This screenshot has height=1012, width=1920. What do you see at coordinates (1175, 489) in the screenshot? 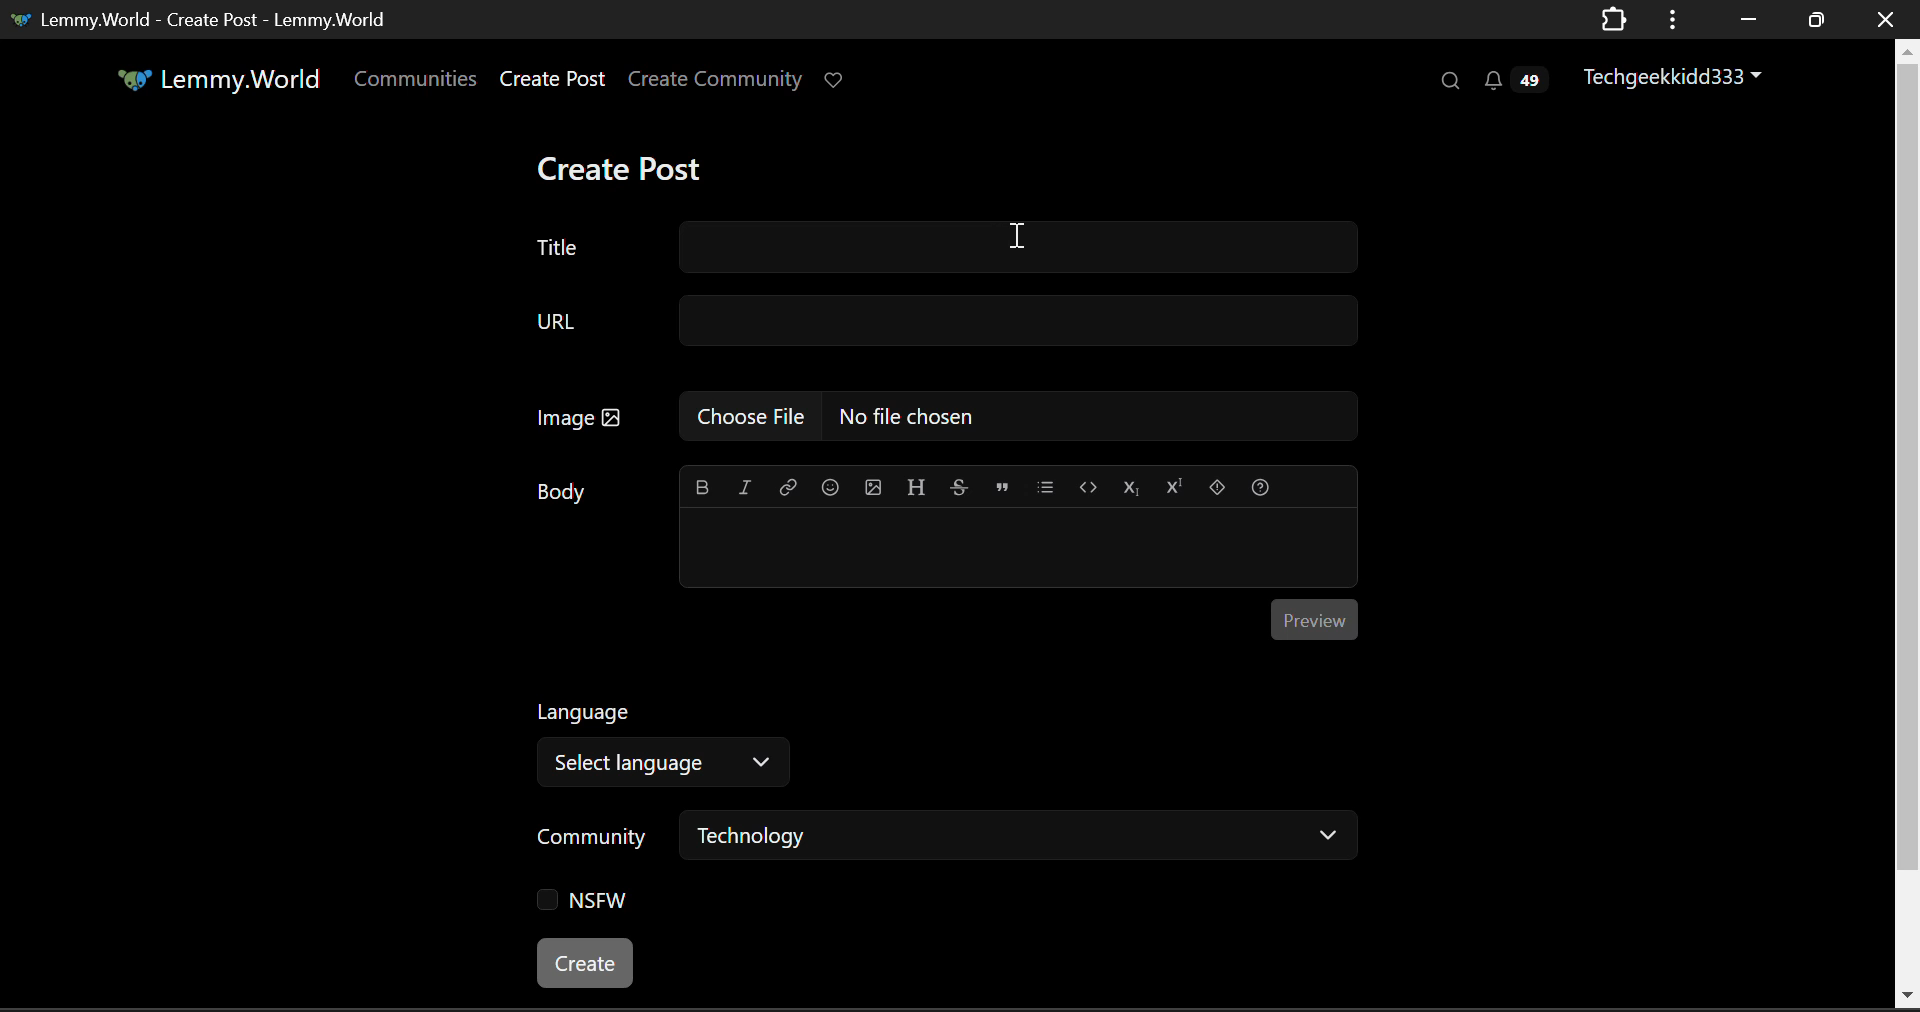
I see `Superscript` at bounding box center [1175, 489].